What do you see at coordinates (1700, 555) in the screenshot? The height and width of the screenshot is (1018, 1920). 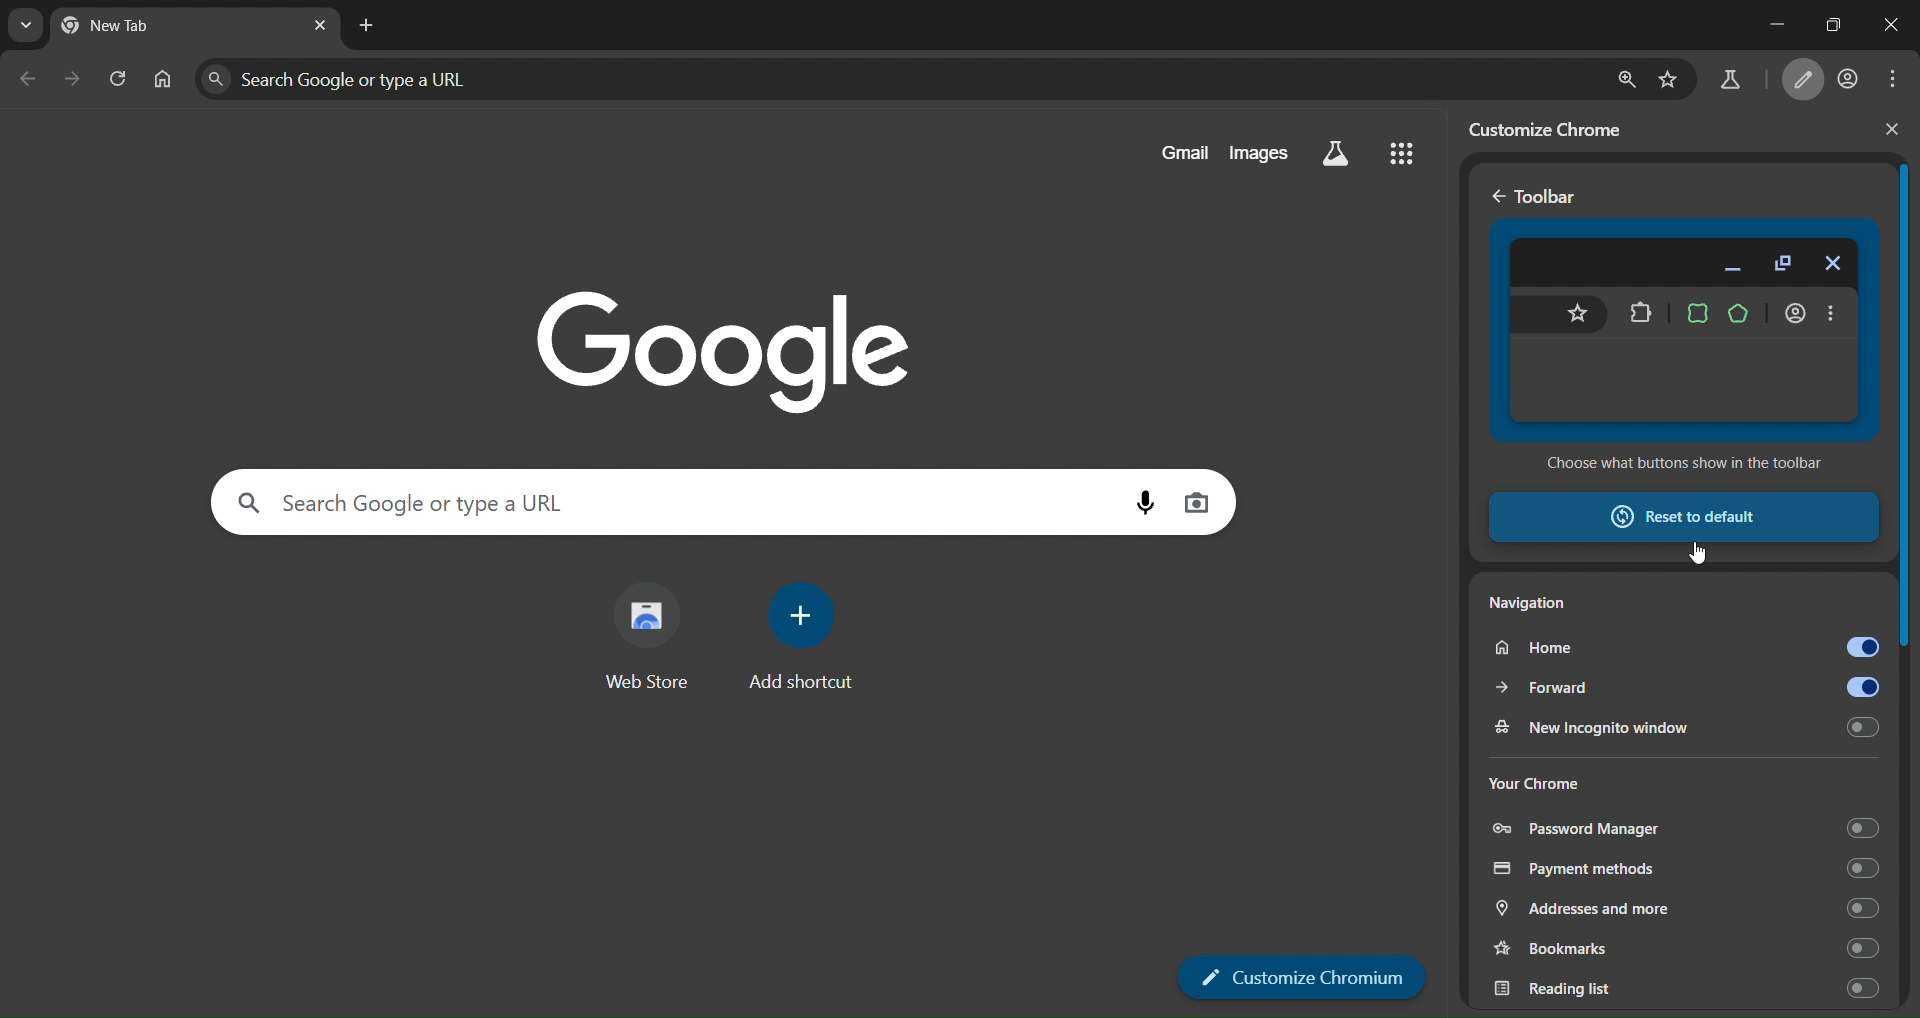 I see `cursor` at bounding box center [1700, 555].